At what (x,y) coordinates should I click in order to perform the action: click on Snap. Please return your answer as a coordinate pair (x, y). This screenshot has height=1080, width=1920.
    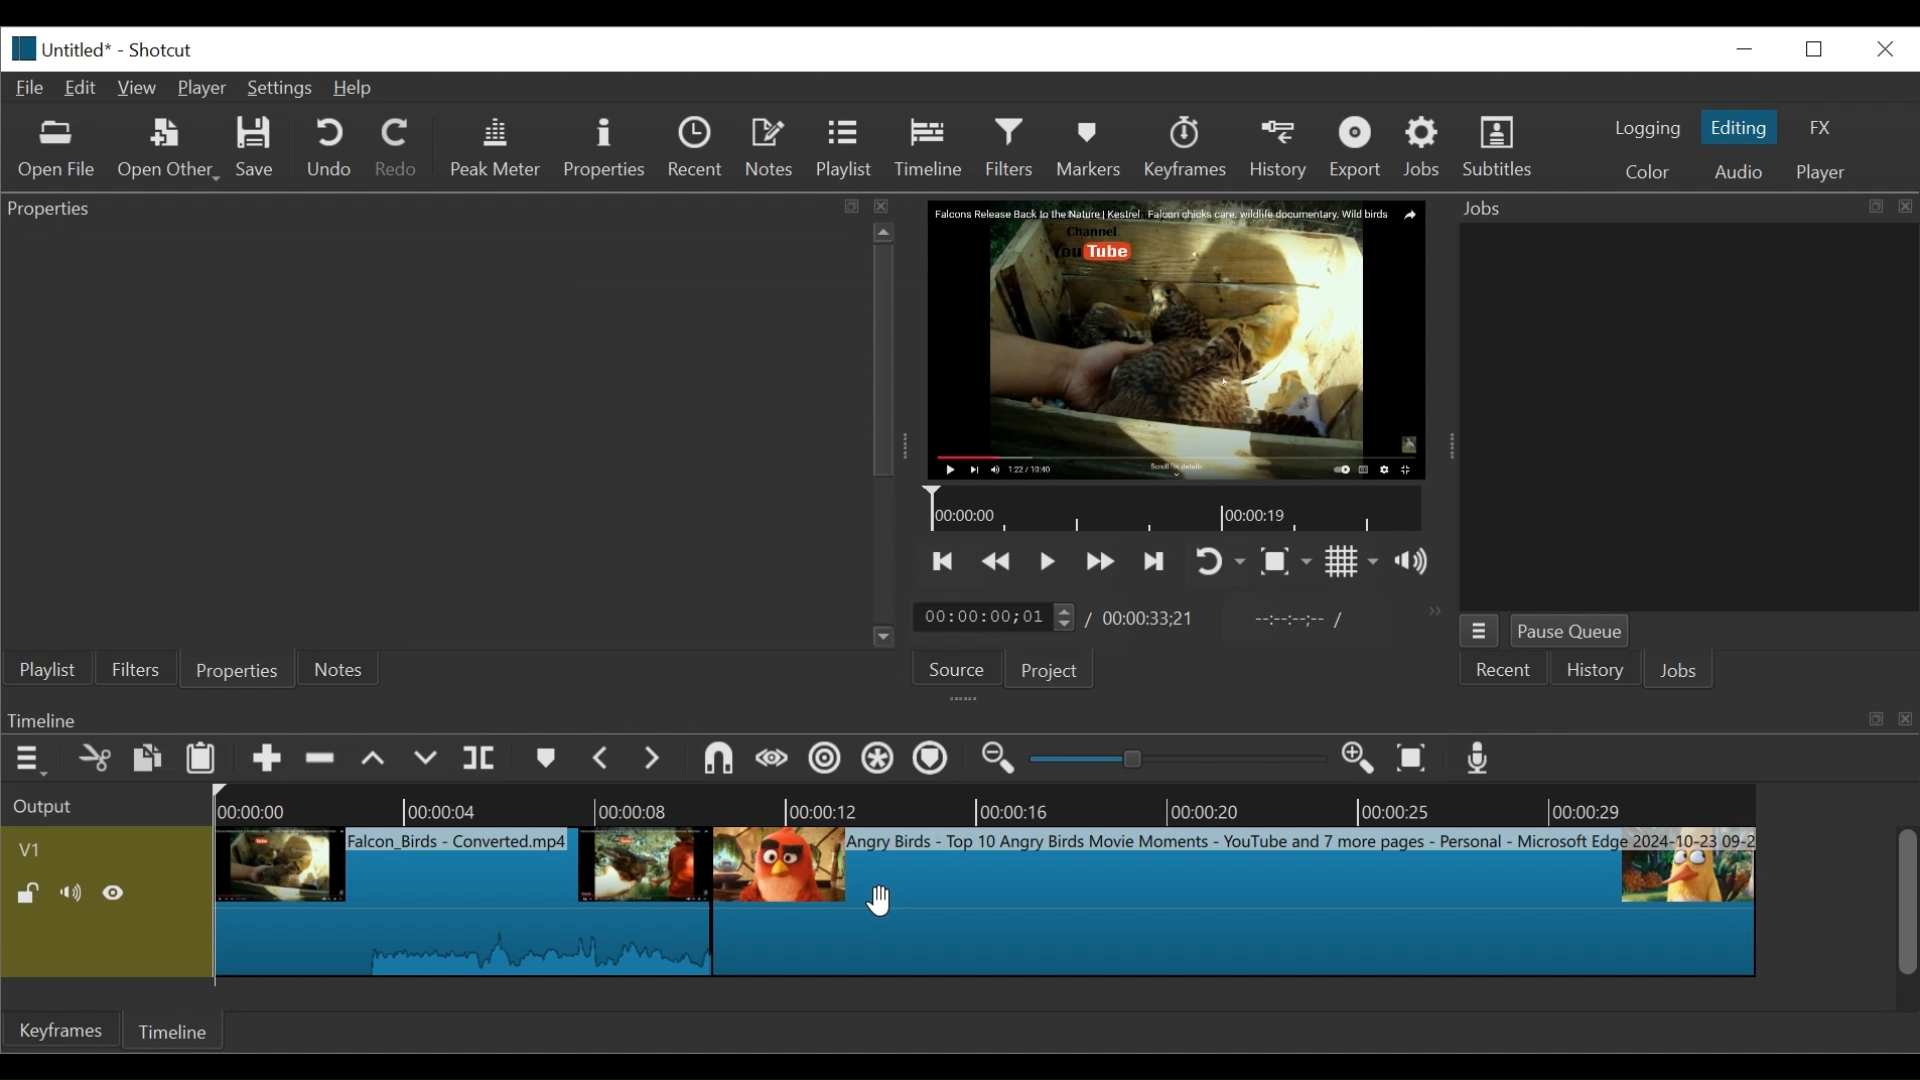
    Looking at the image, I should click on (719, 760).